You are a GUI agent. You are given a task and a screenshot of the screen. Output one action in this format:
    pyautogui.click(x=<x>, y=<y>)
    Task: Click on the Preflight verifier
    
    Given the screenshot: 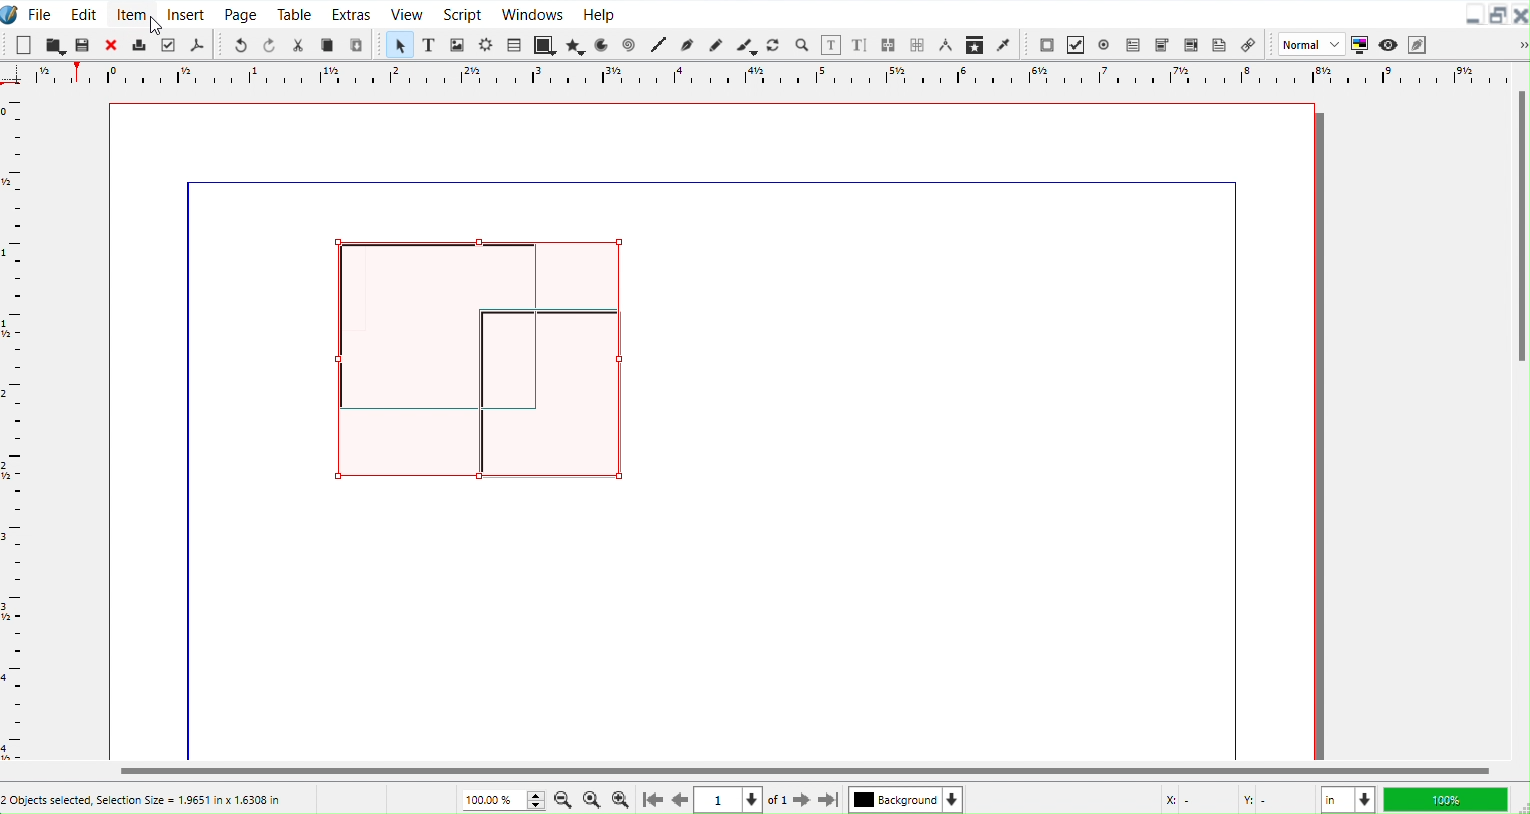 What is the action you would take?
    pyautogui.click(x=169, y=43)
    